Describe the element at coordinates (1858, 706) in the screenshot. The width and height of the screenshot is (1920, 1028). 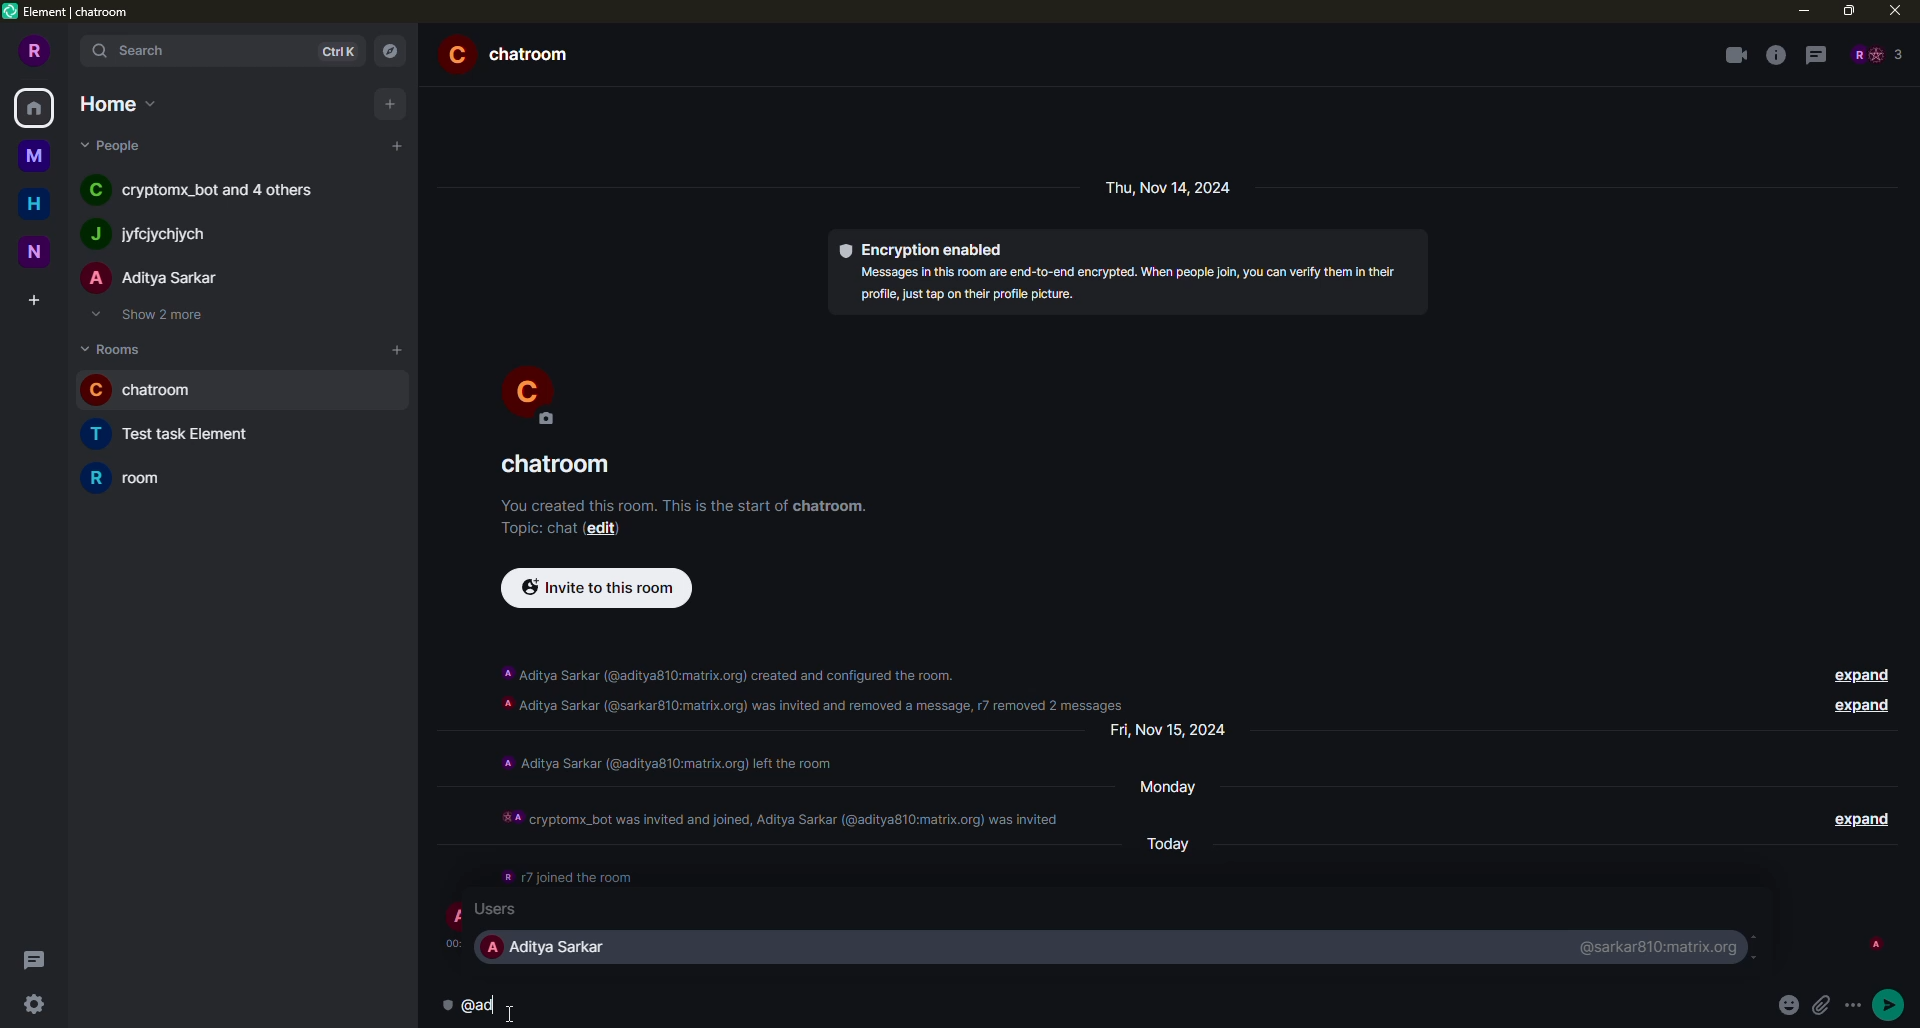
I see `expand` at that location.